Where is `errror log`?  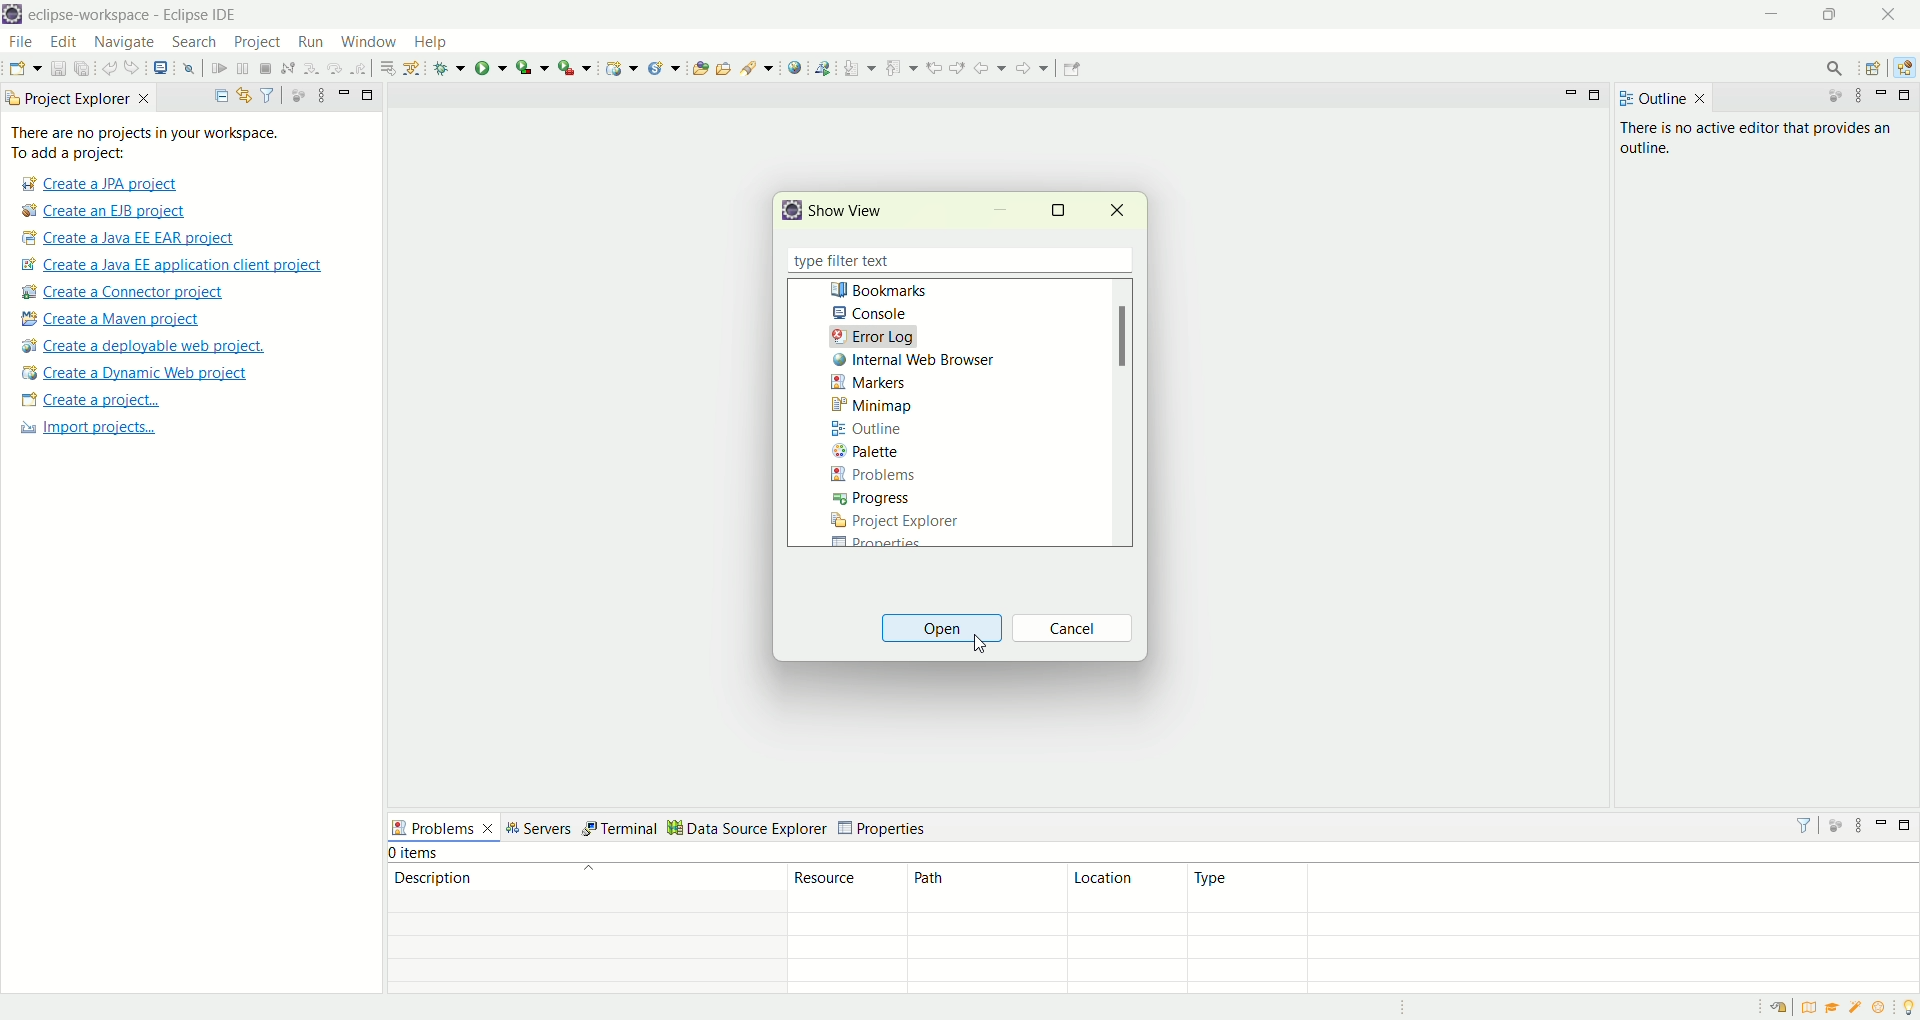
errror log is located at coordinates (875, 338).